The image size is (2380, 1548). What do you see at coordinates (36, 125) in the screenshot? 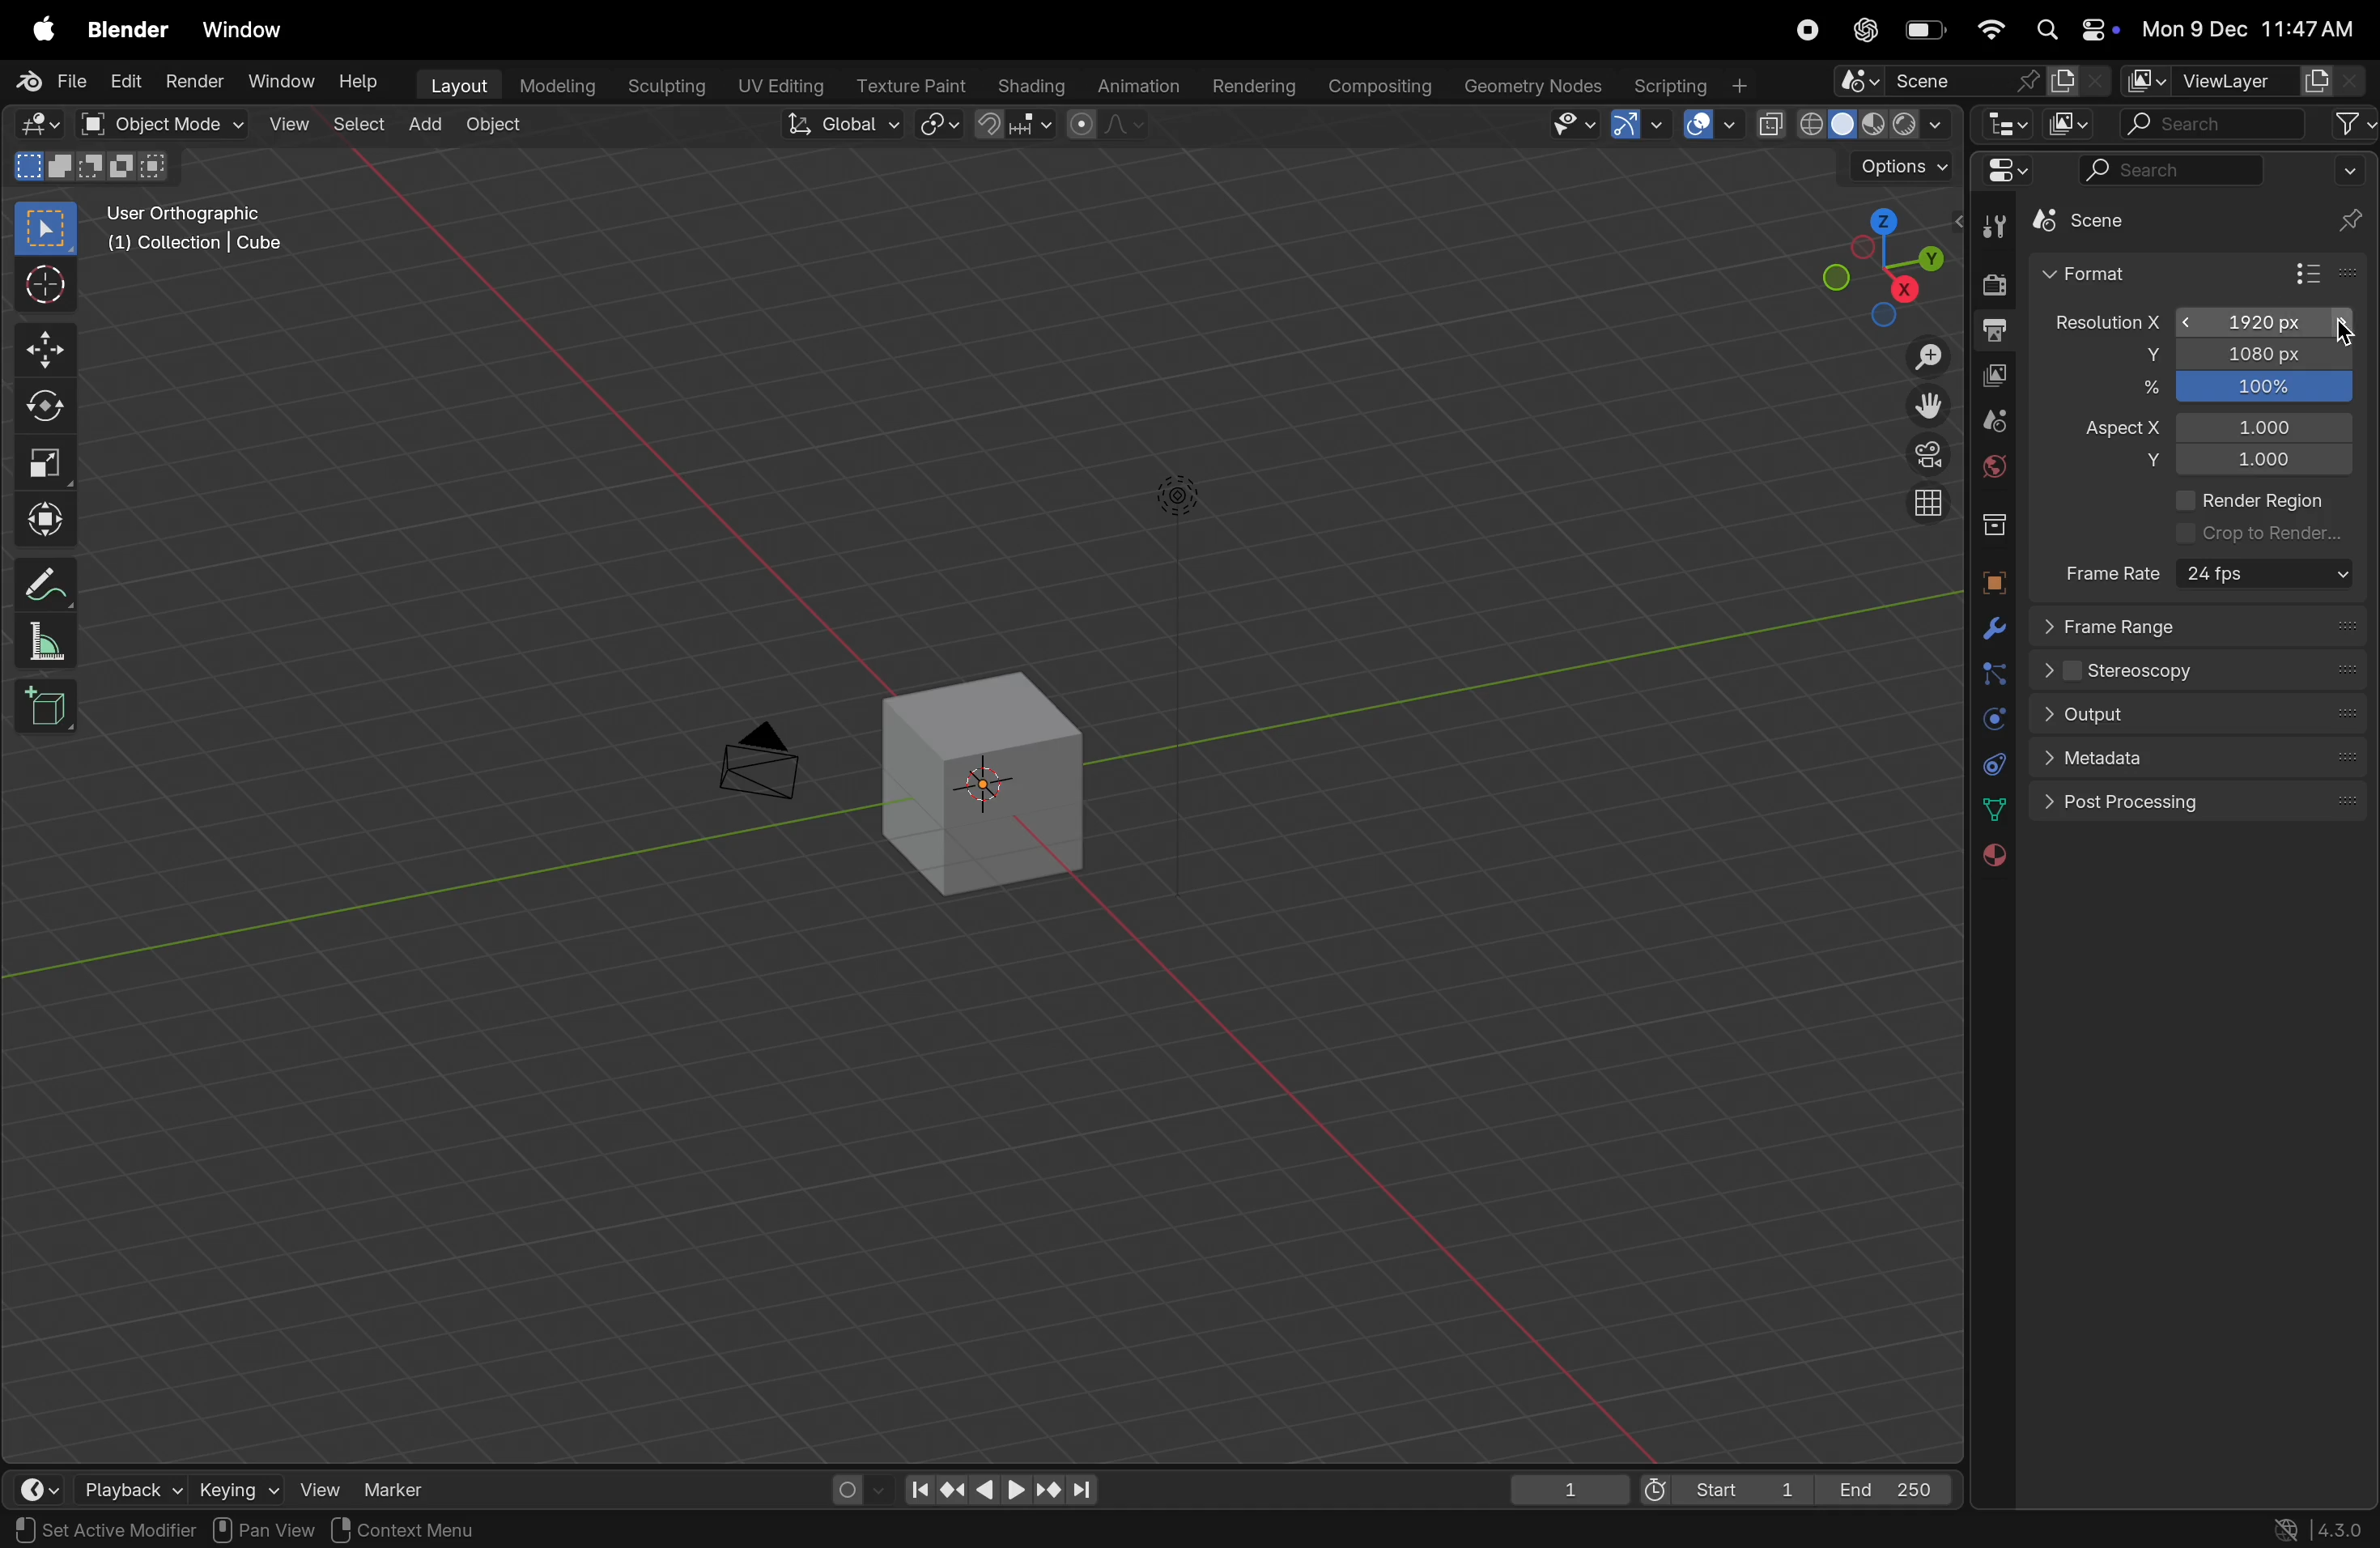
I see `editor type` at bounding box center [36, 125].